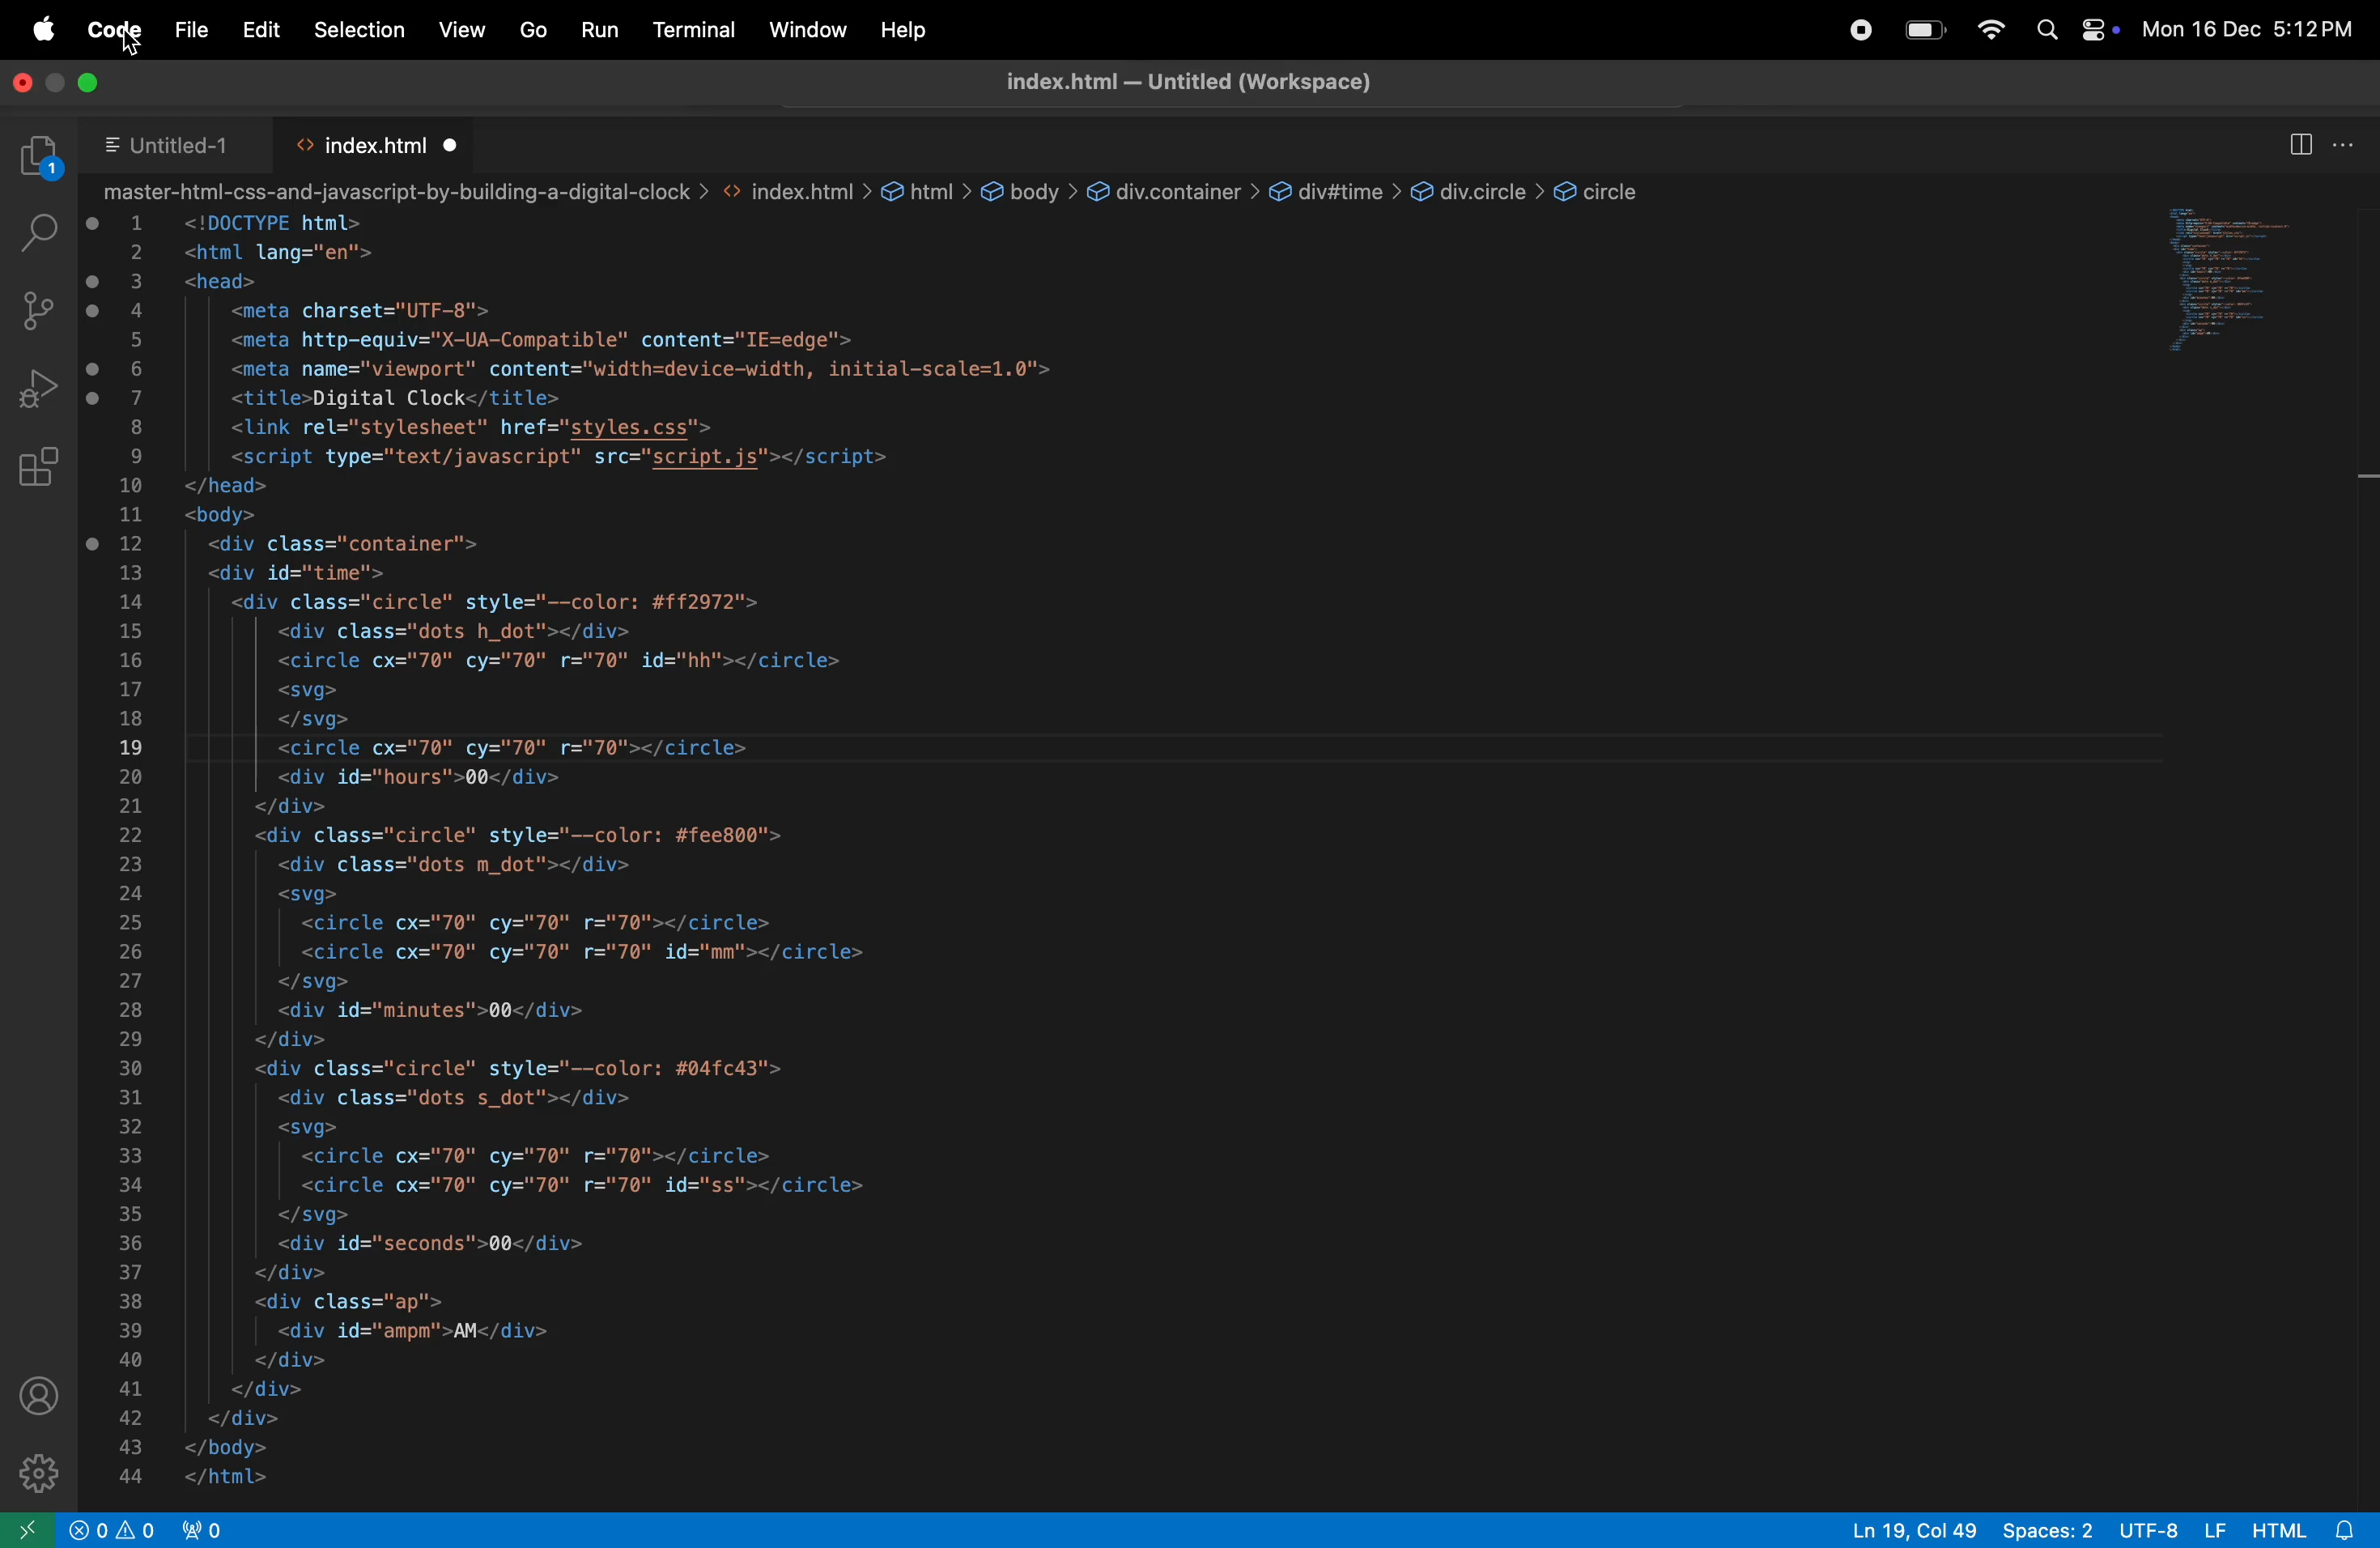  Describe the element at coordinates (313, 720) in the screenshot. I see `| </svg>` at that location.